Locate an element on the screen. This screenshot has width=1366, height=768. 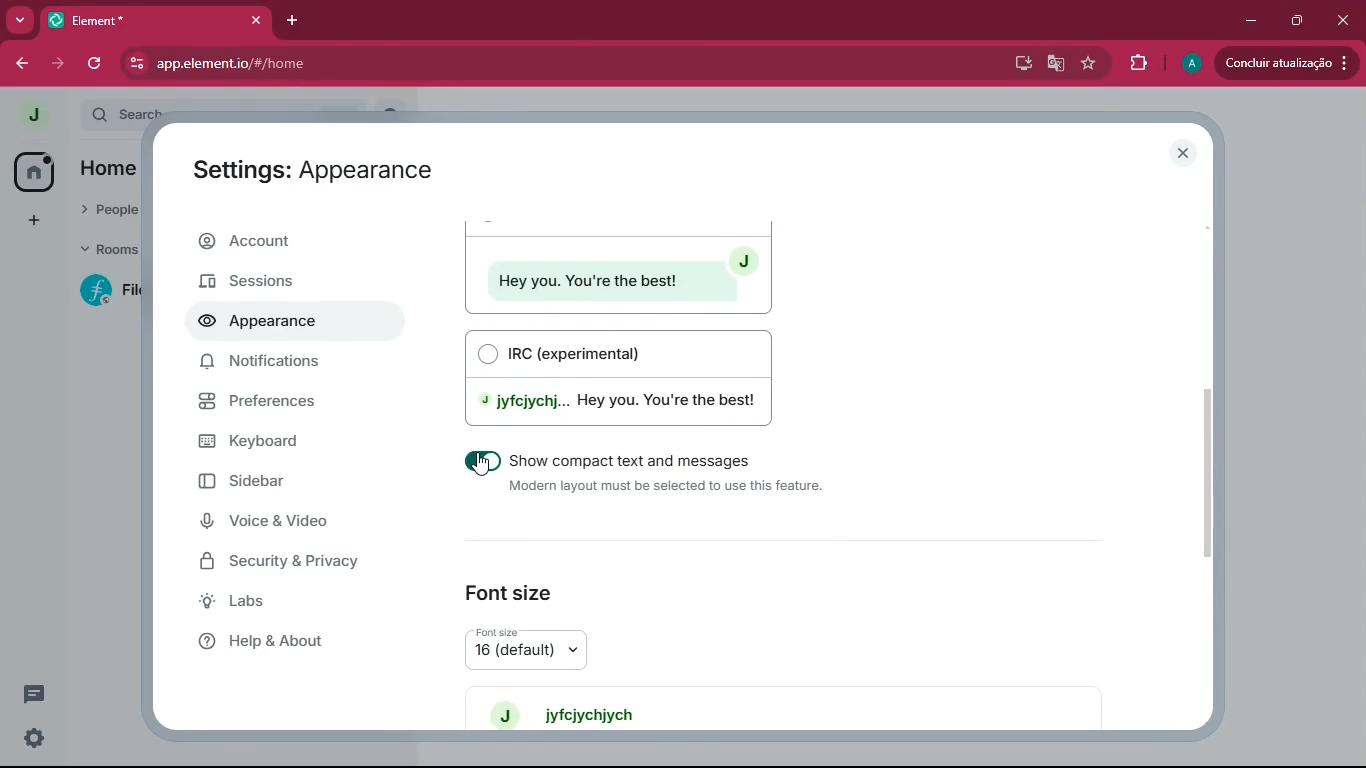
keyboard is located at coordinates (289, 440).